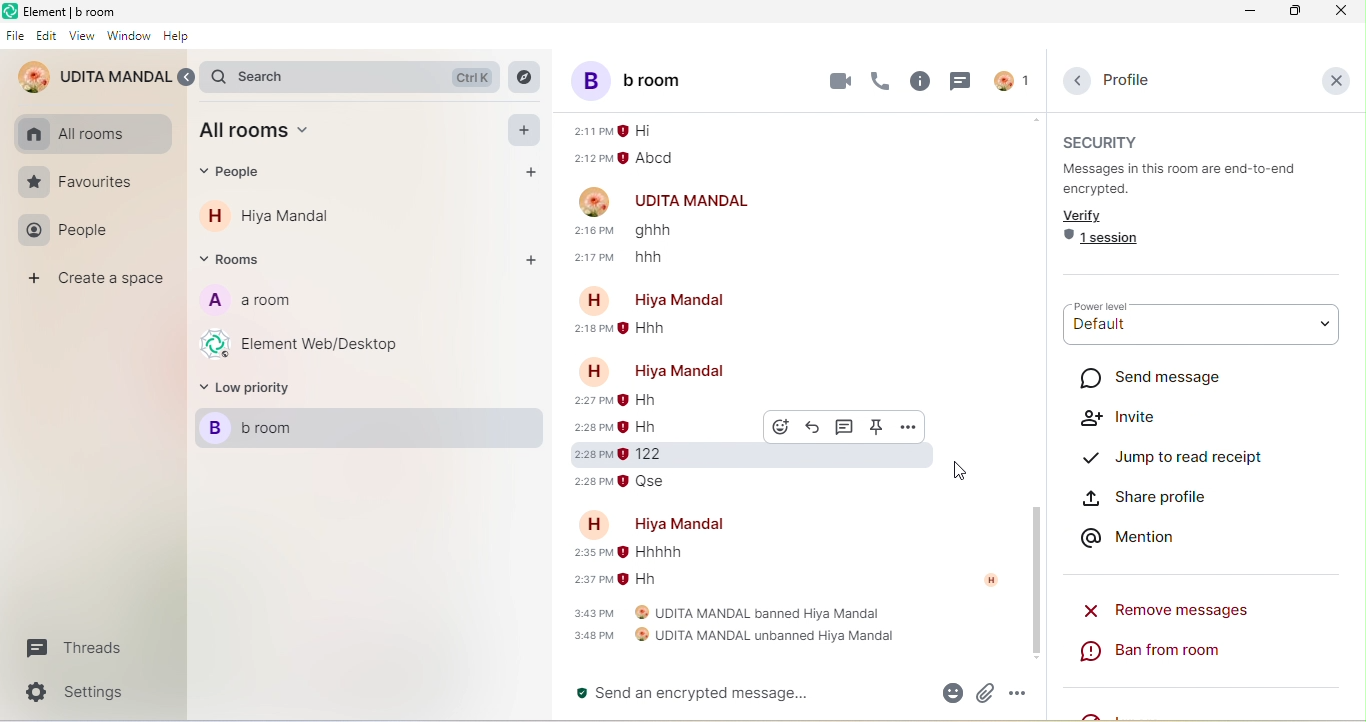 The image size is (1366, 722). Describe the element at coordinates (15, 37) in the screenshot. I see `file` at that location.